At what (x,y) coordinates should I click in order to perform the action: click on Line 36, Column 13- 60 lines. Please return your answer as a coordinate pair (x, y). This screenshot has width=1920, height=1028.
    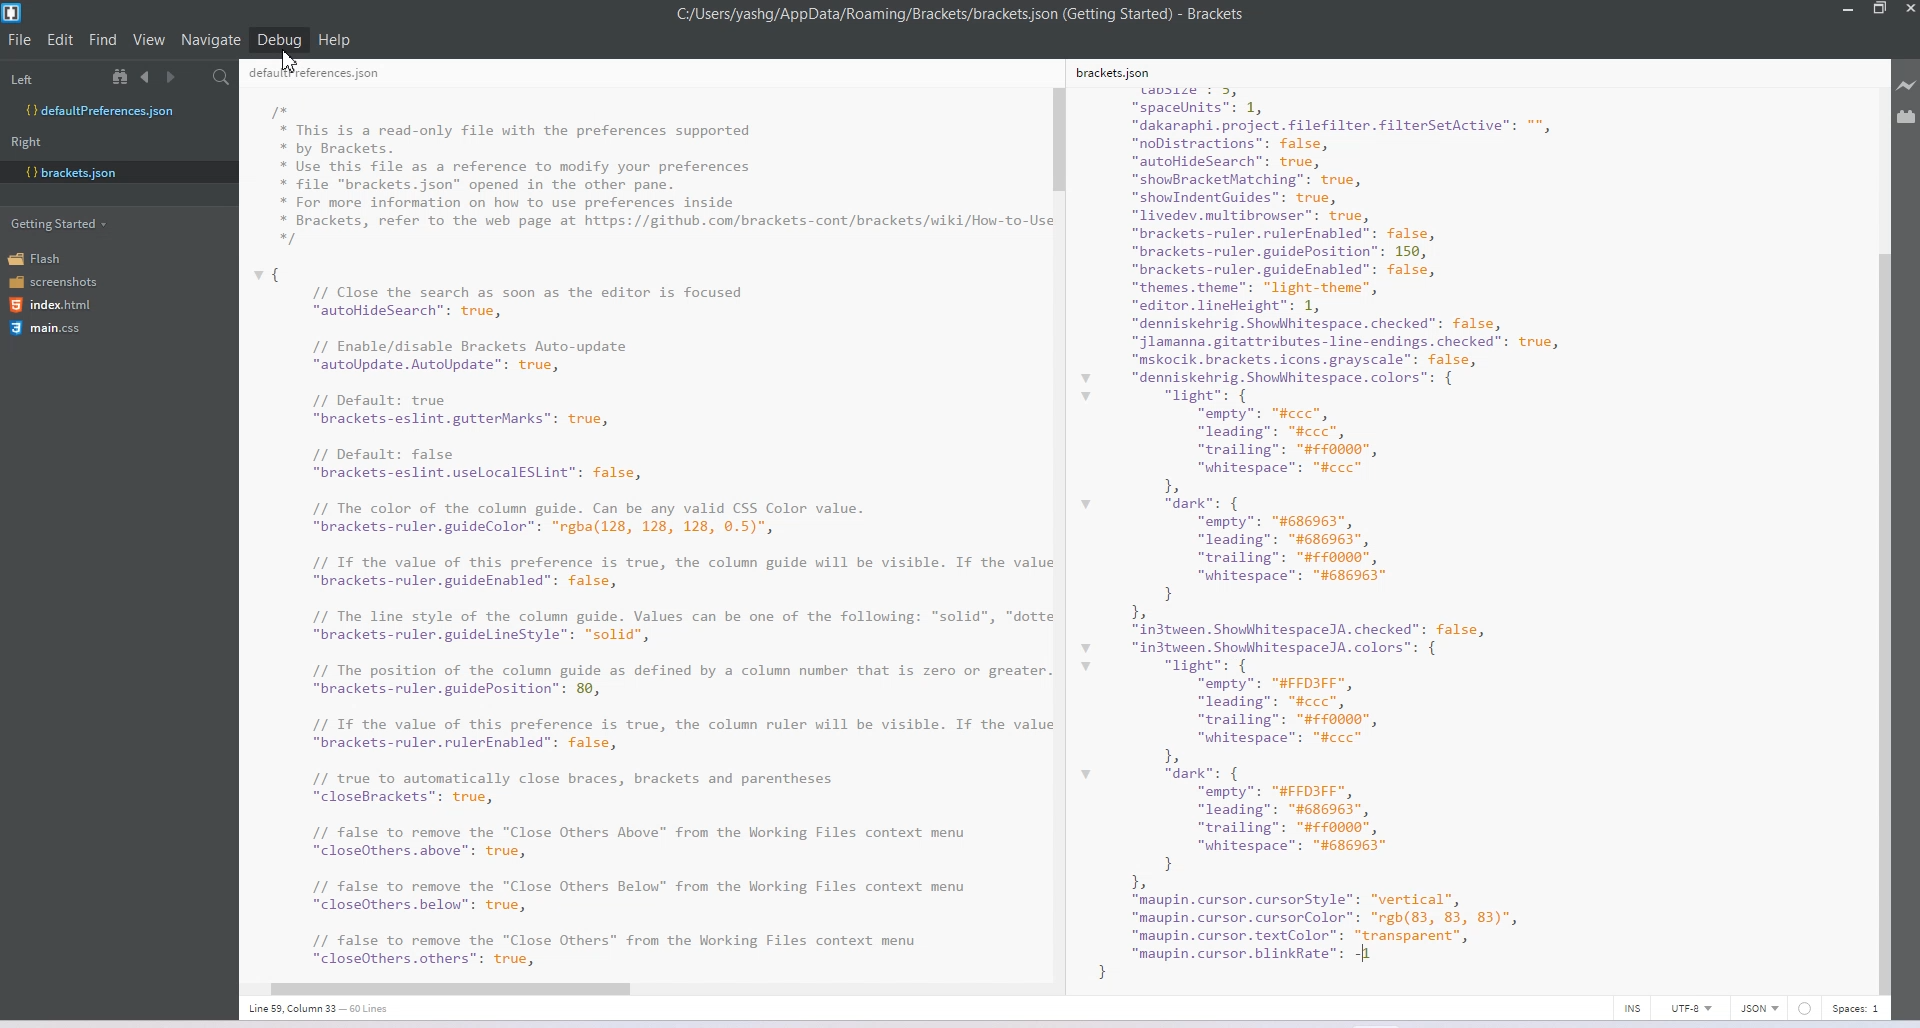
    Looking at the image, I should click on (329, 1009).